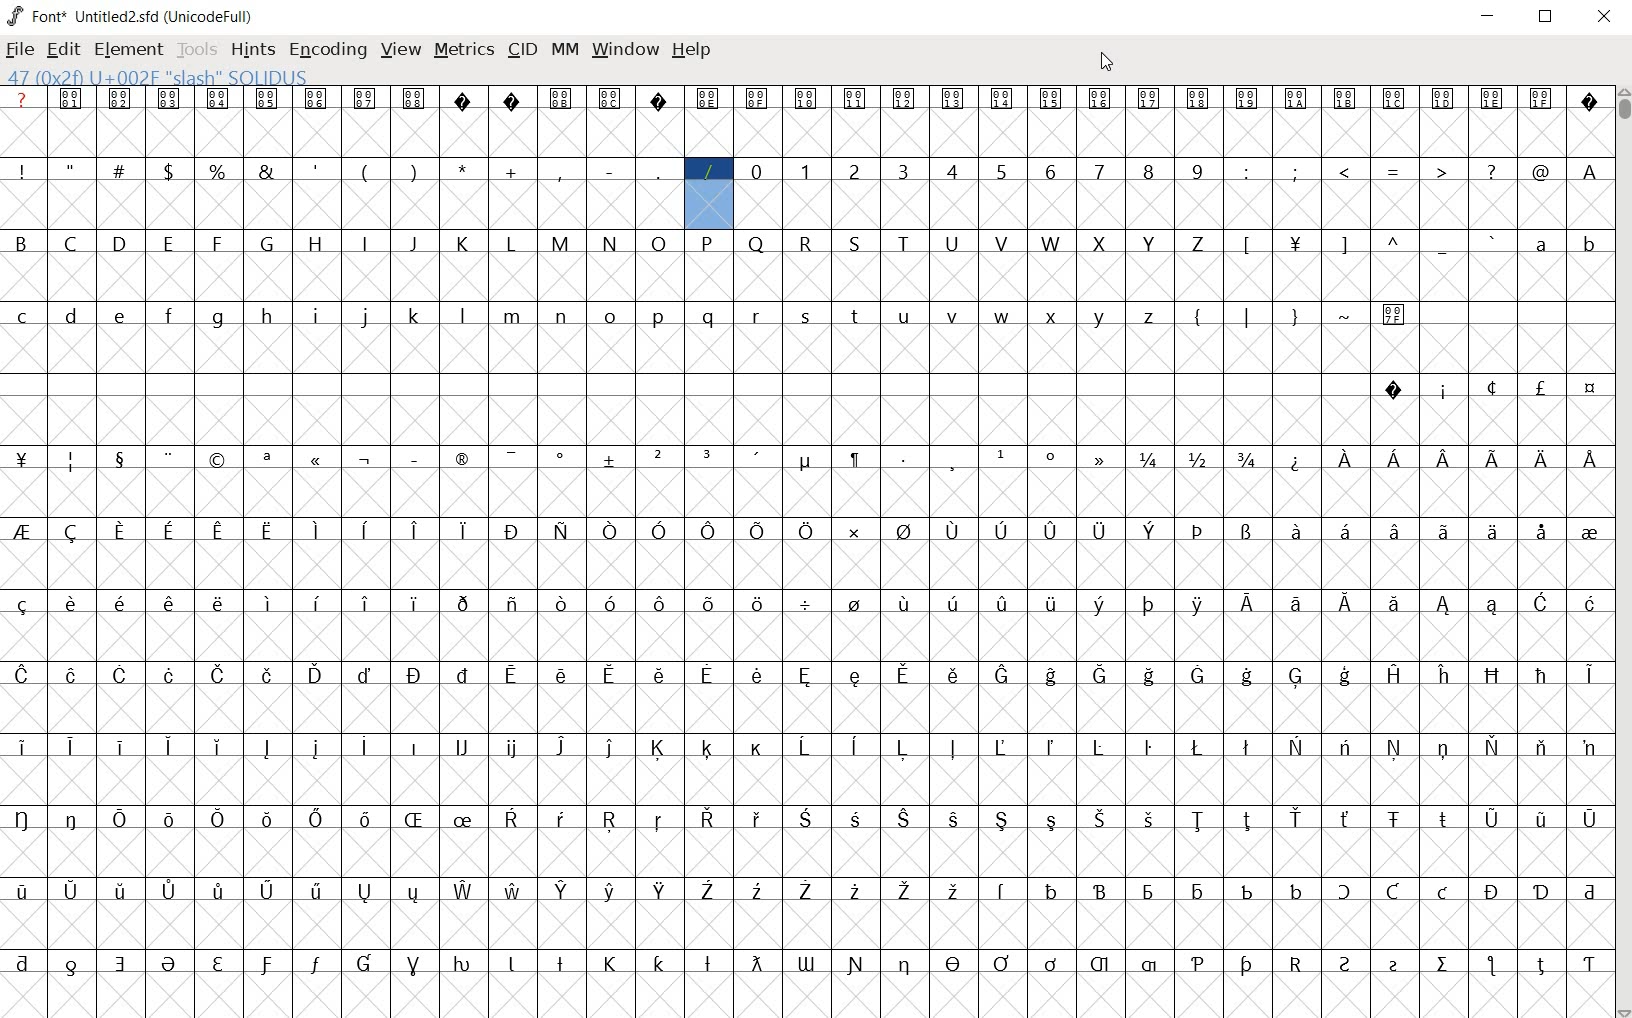 Image resolution: width=1632 pixels, height=1018 pixels. Describe the element at coordinates (317, 819) in the screenshot. I see `glyph` at that location.